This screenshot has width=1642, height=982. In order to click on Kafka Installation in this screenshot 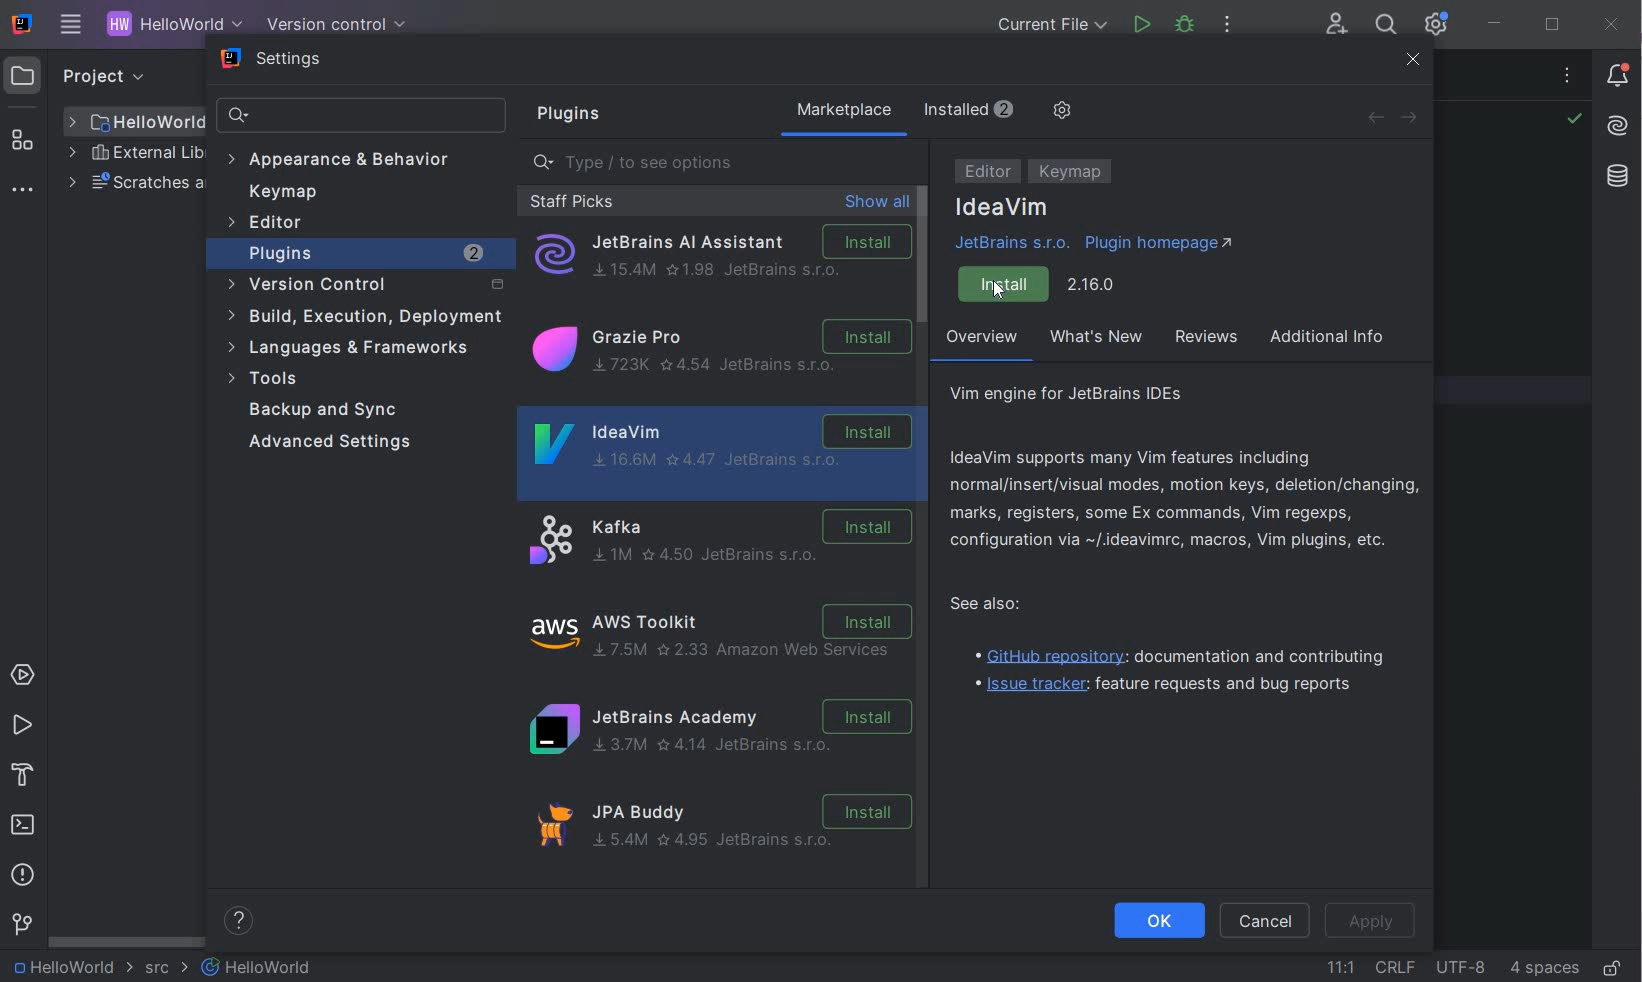, I will do `click(718, 540)`.